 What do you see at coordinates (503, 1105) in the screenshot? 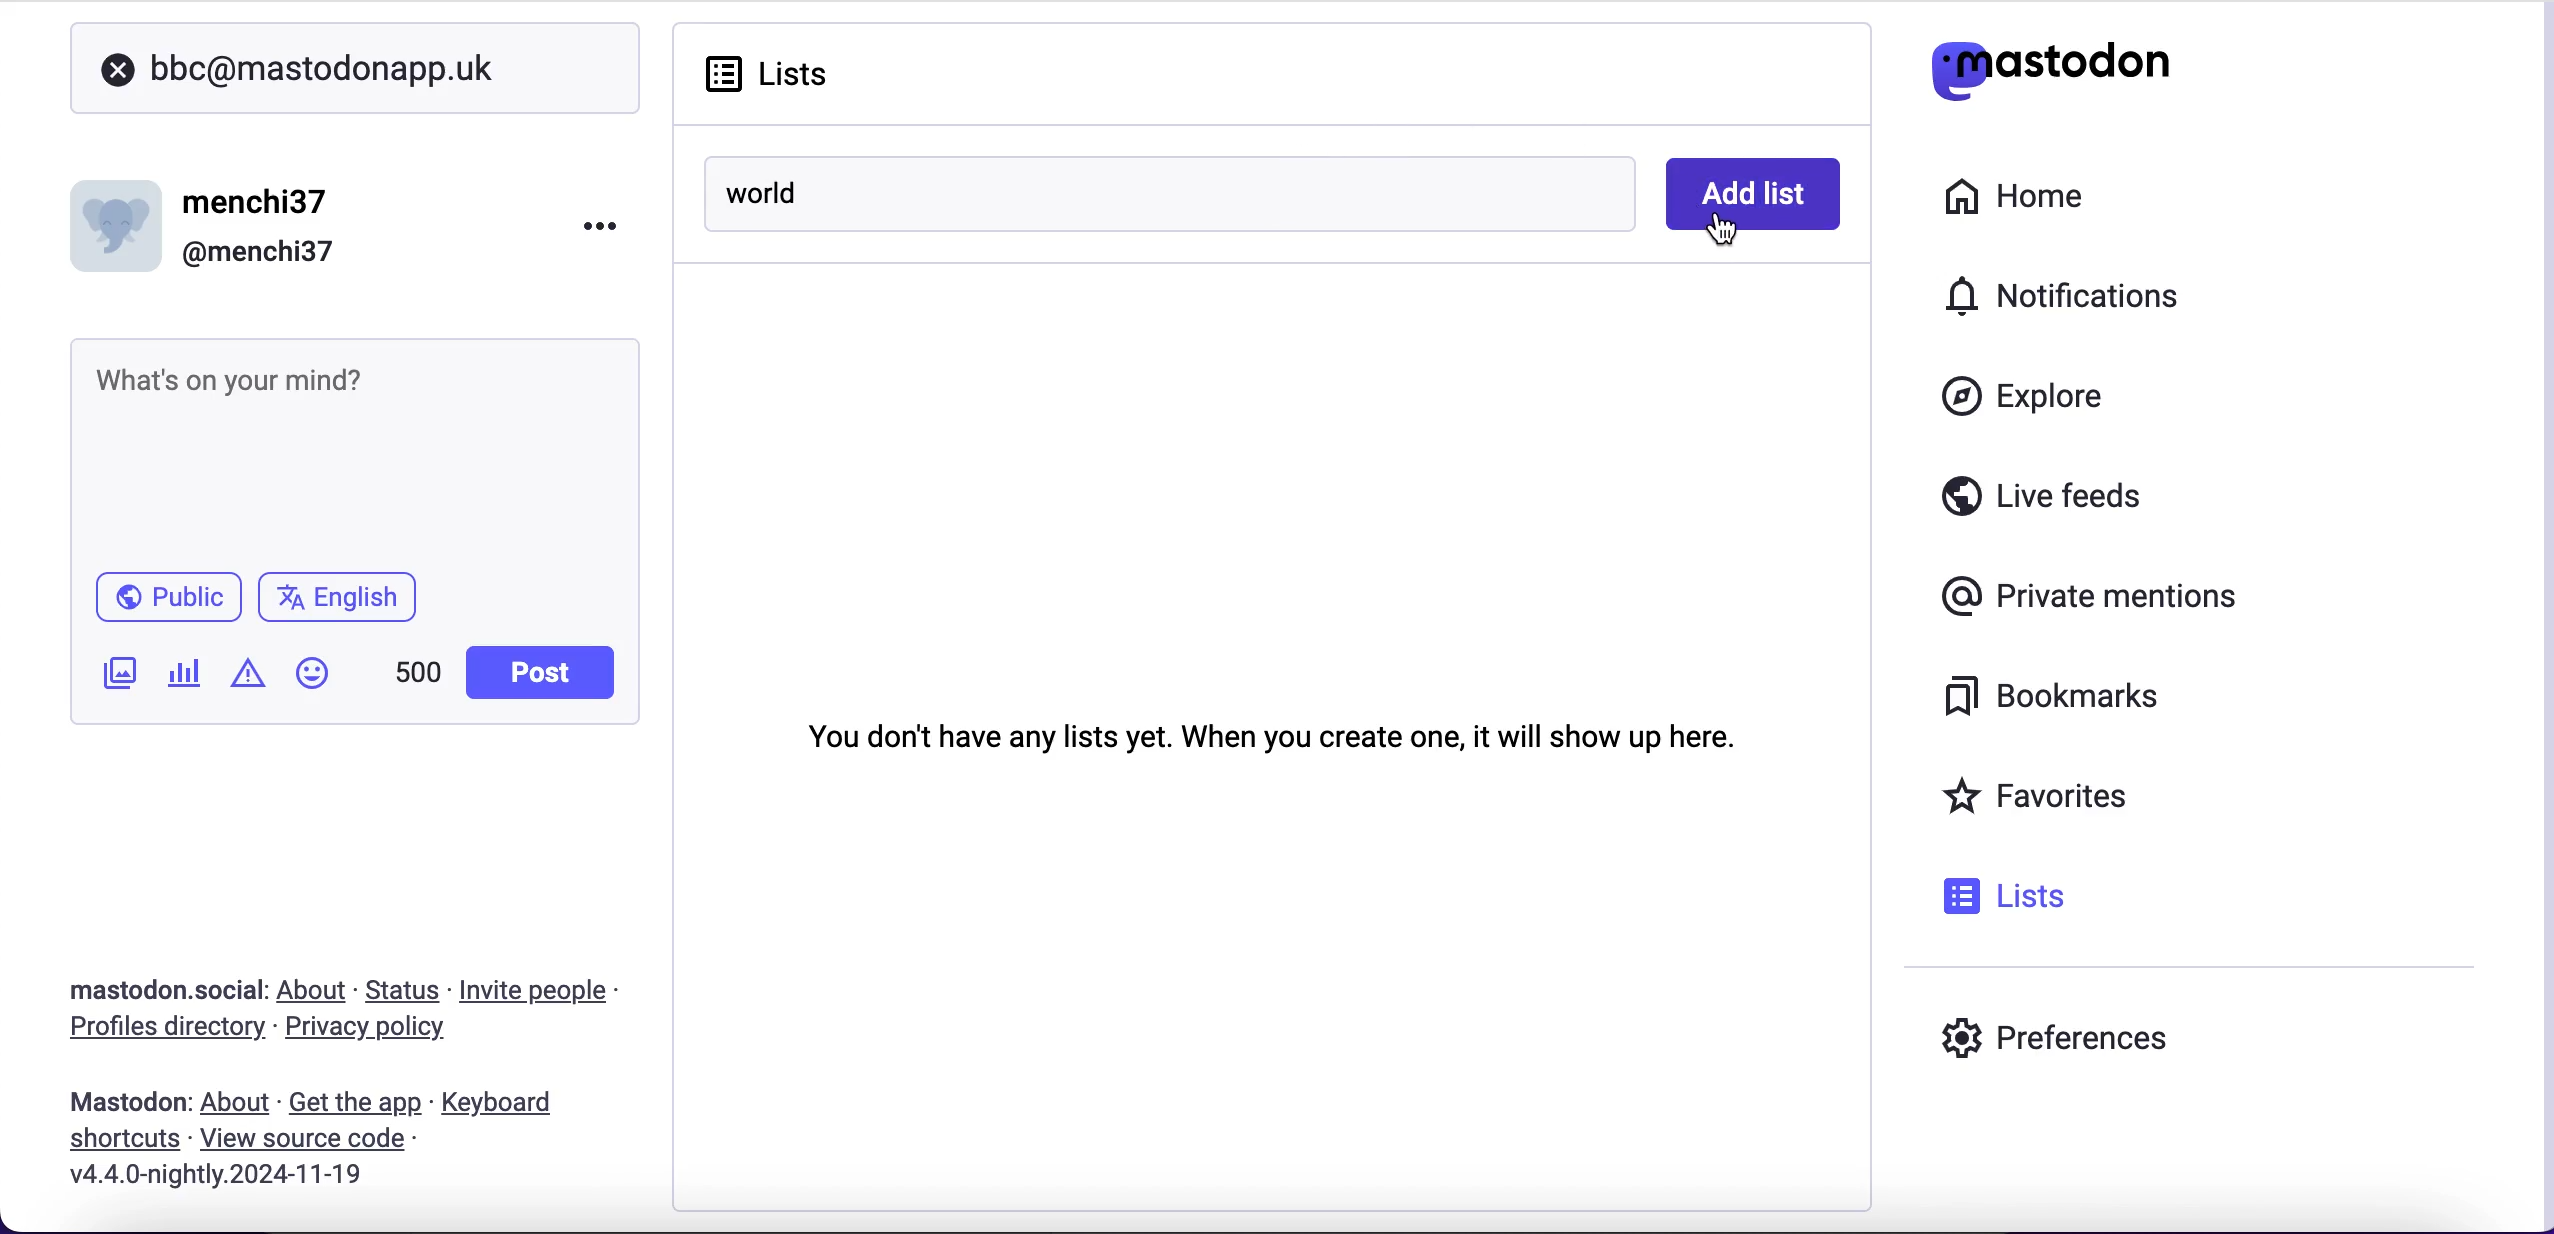
I see `keyboard` at bounding box center [503, 1105].